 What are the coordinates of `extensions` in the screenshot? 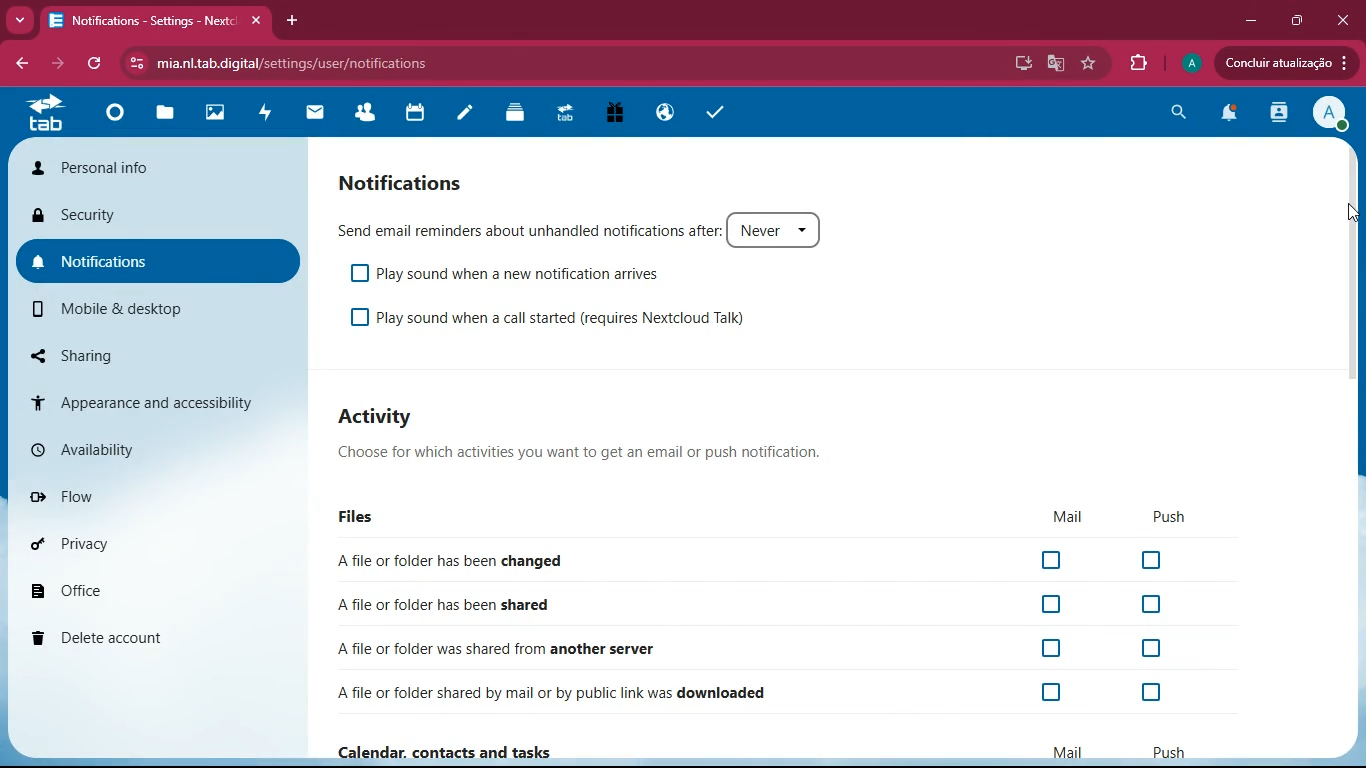 It's located at (1140, 63).